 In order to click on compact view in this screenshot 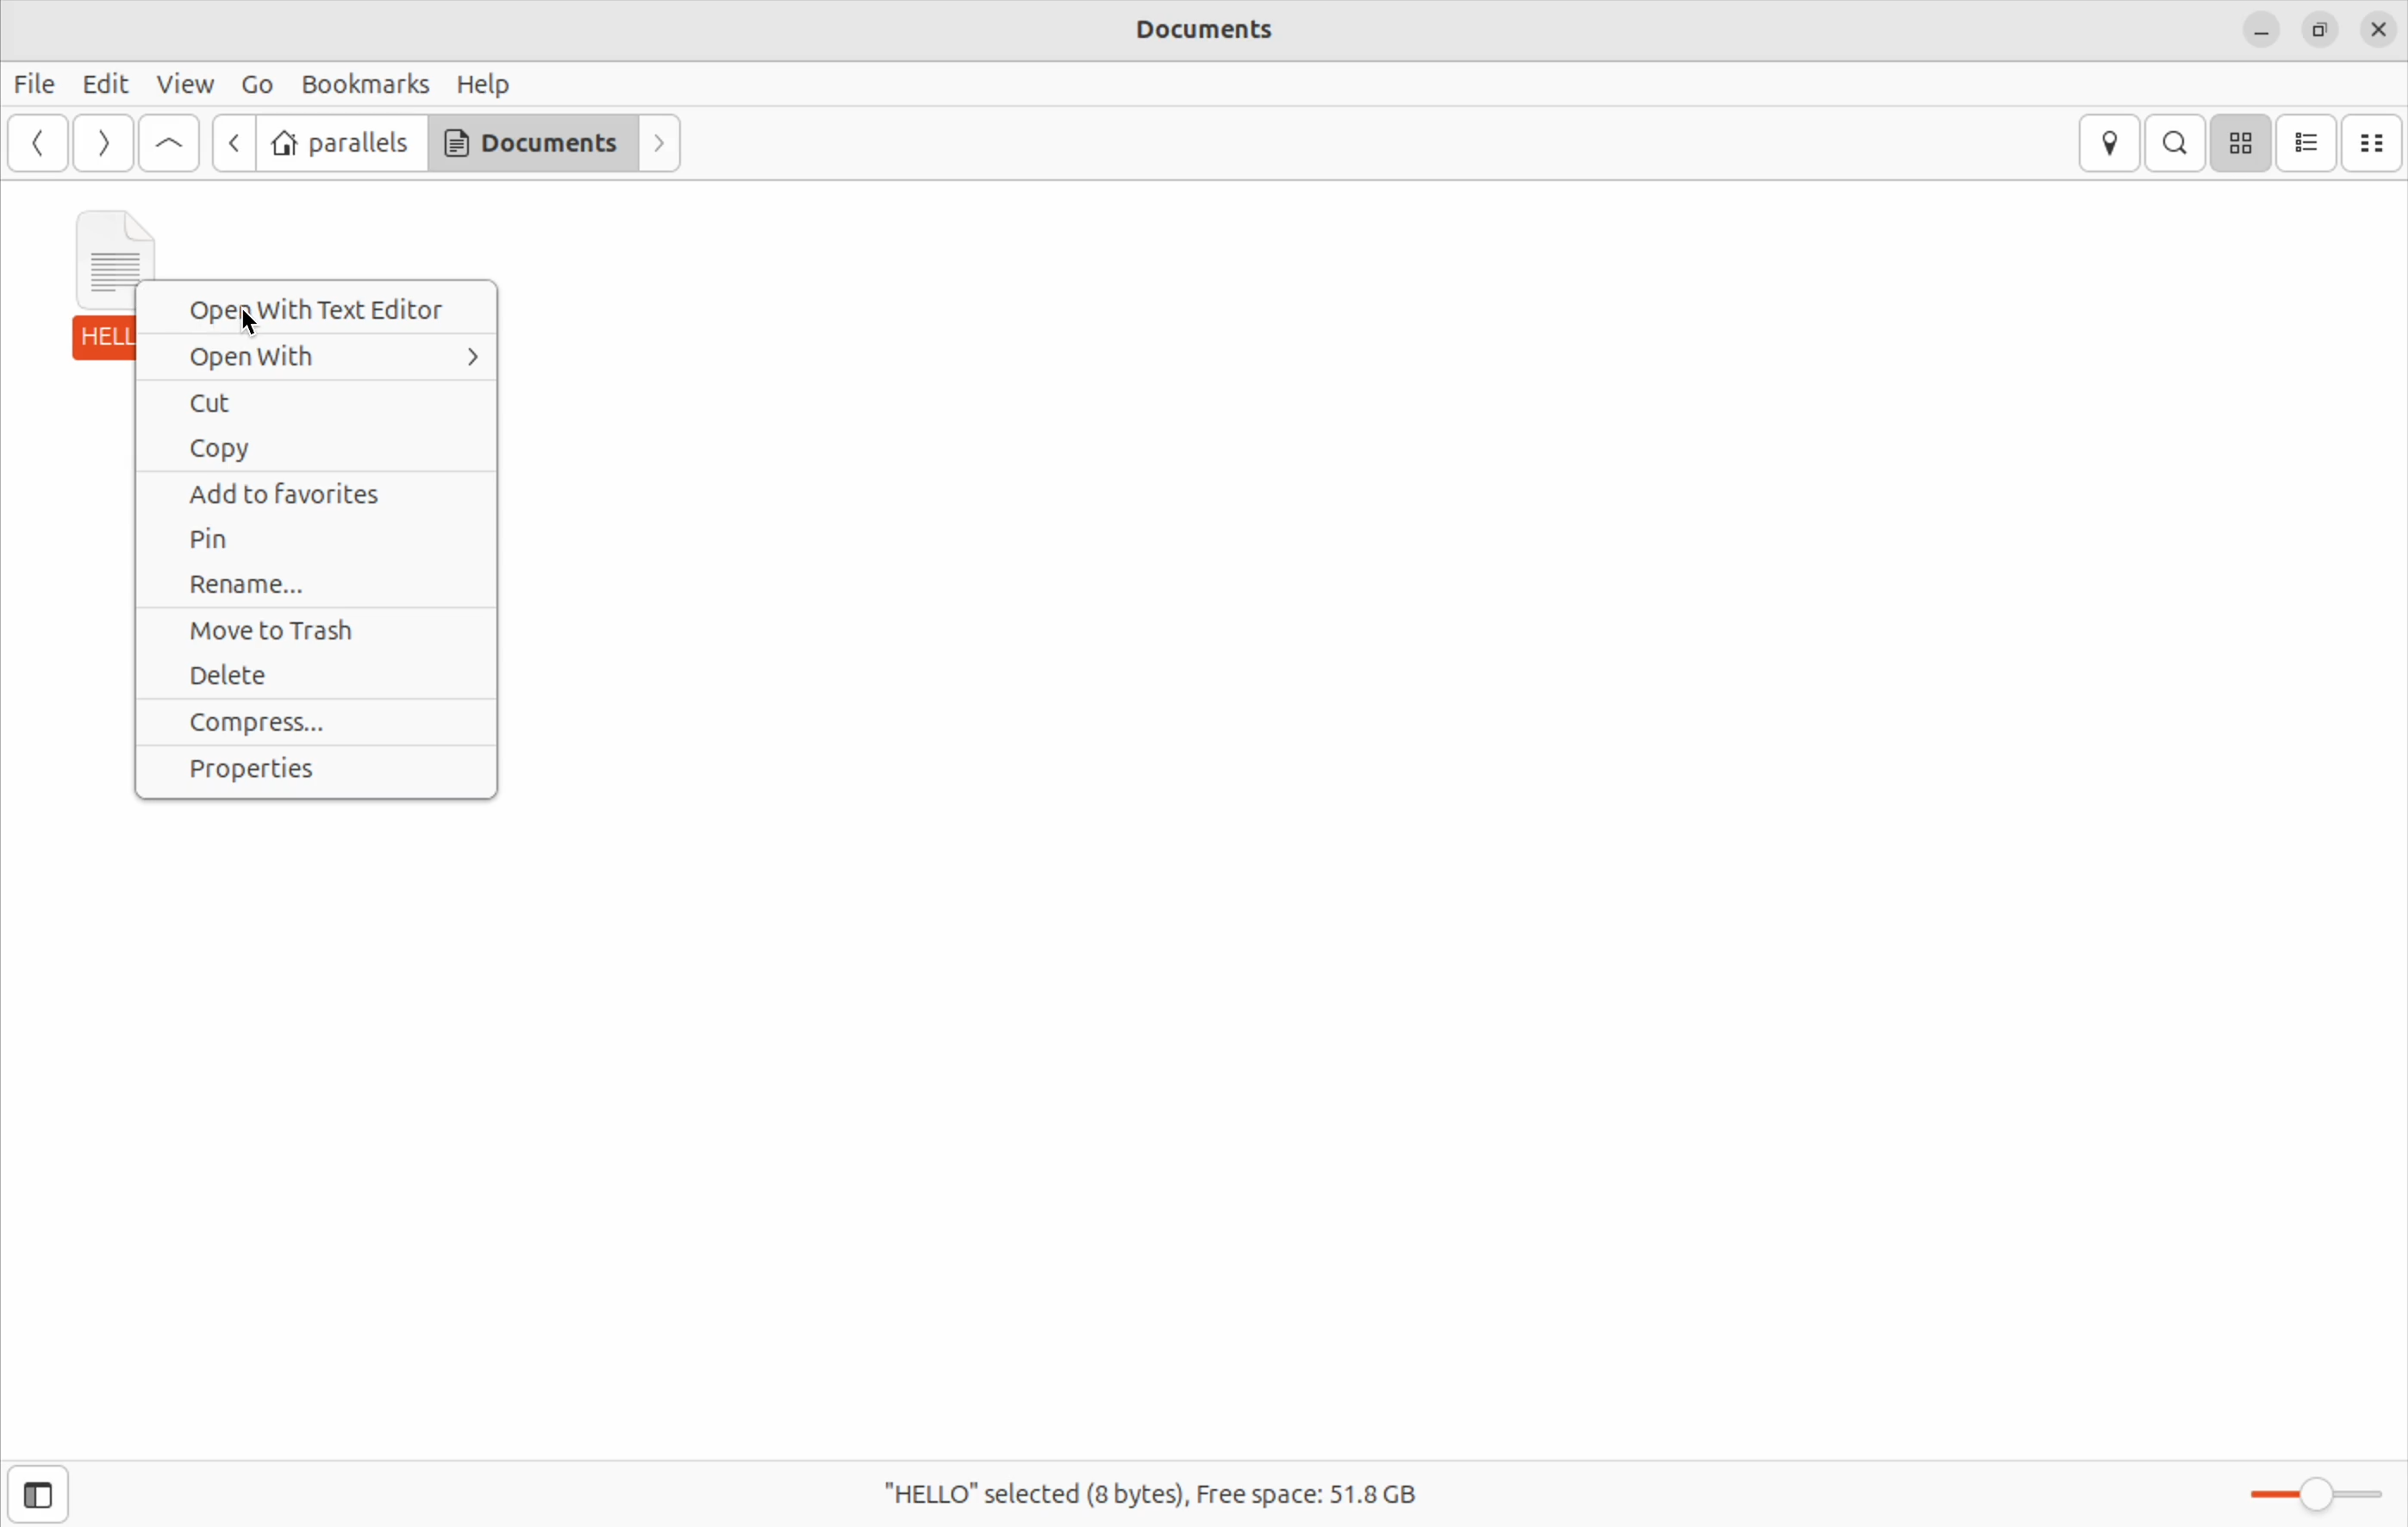, I will do `click(2379, 143)`.